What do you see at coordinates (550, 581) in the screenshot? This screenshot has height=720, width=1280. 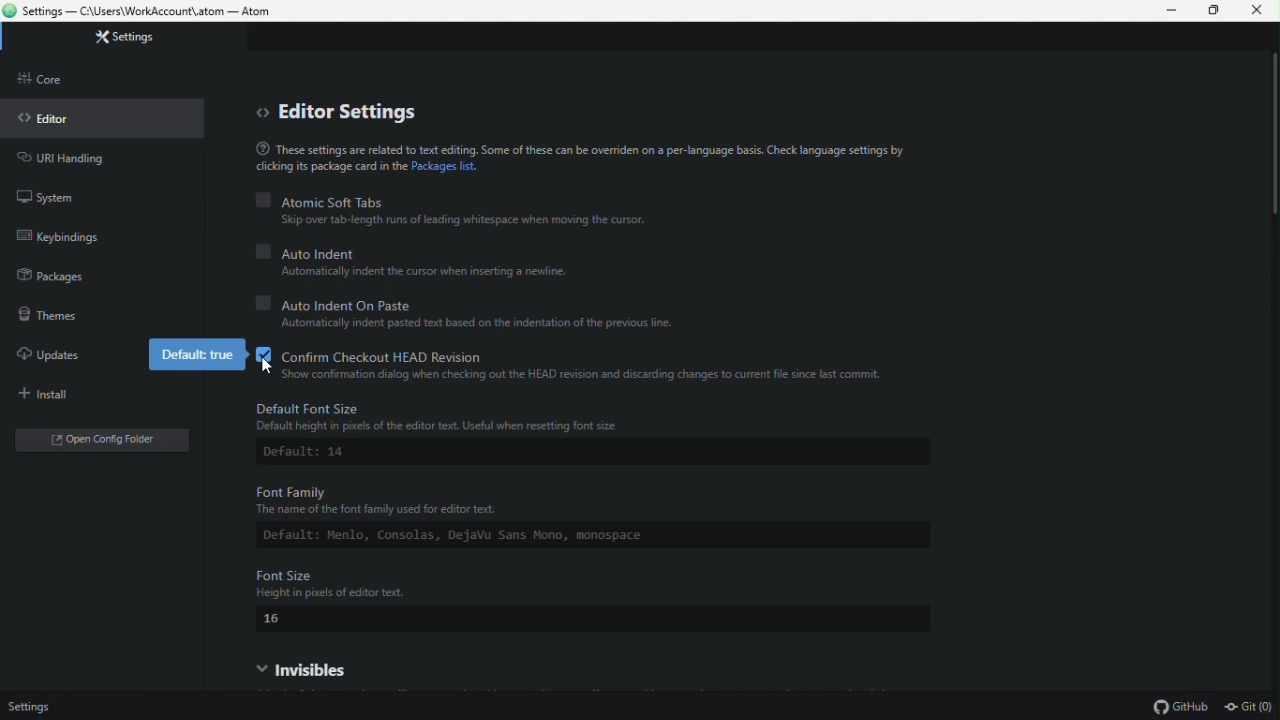 I see `Font Size Height in pixels of edtor text.` at bounding box center [550, 581].